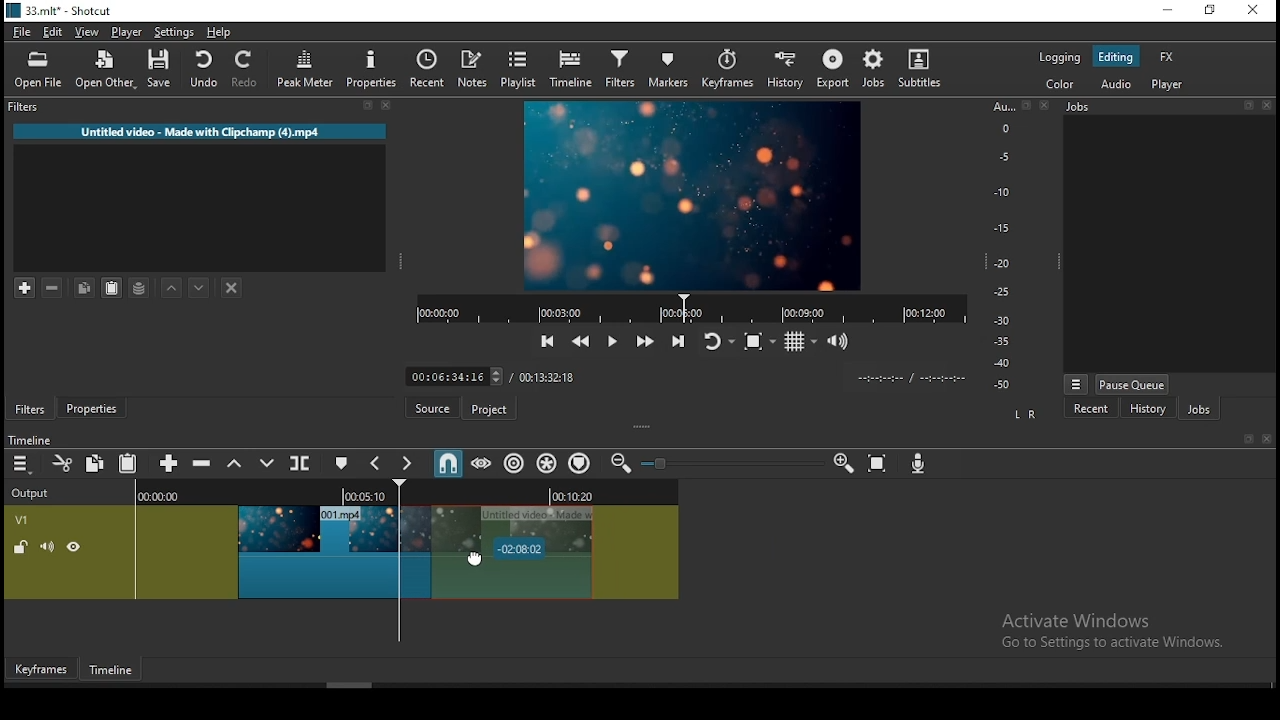 Image resolution: width=1280 pixels, height=720 pixels. I want to click on snap, so click(447, 463).